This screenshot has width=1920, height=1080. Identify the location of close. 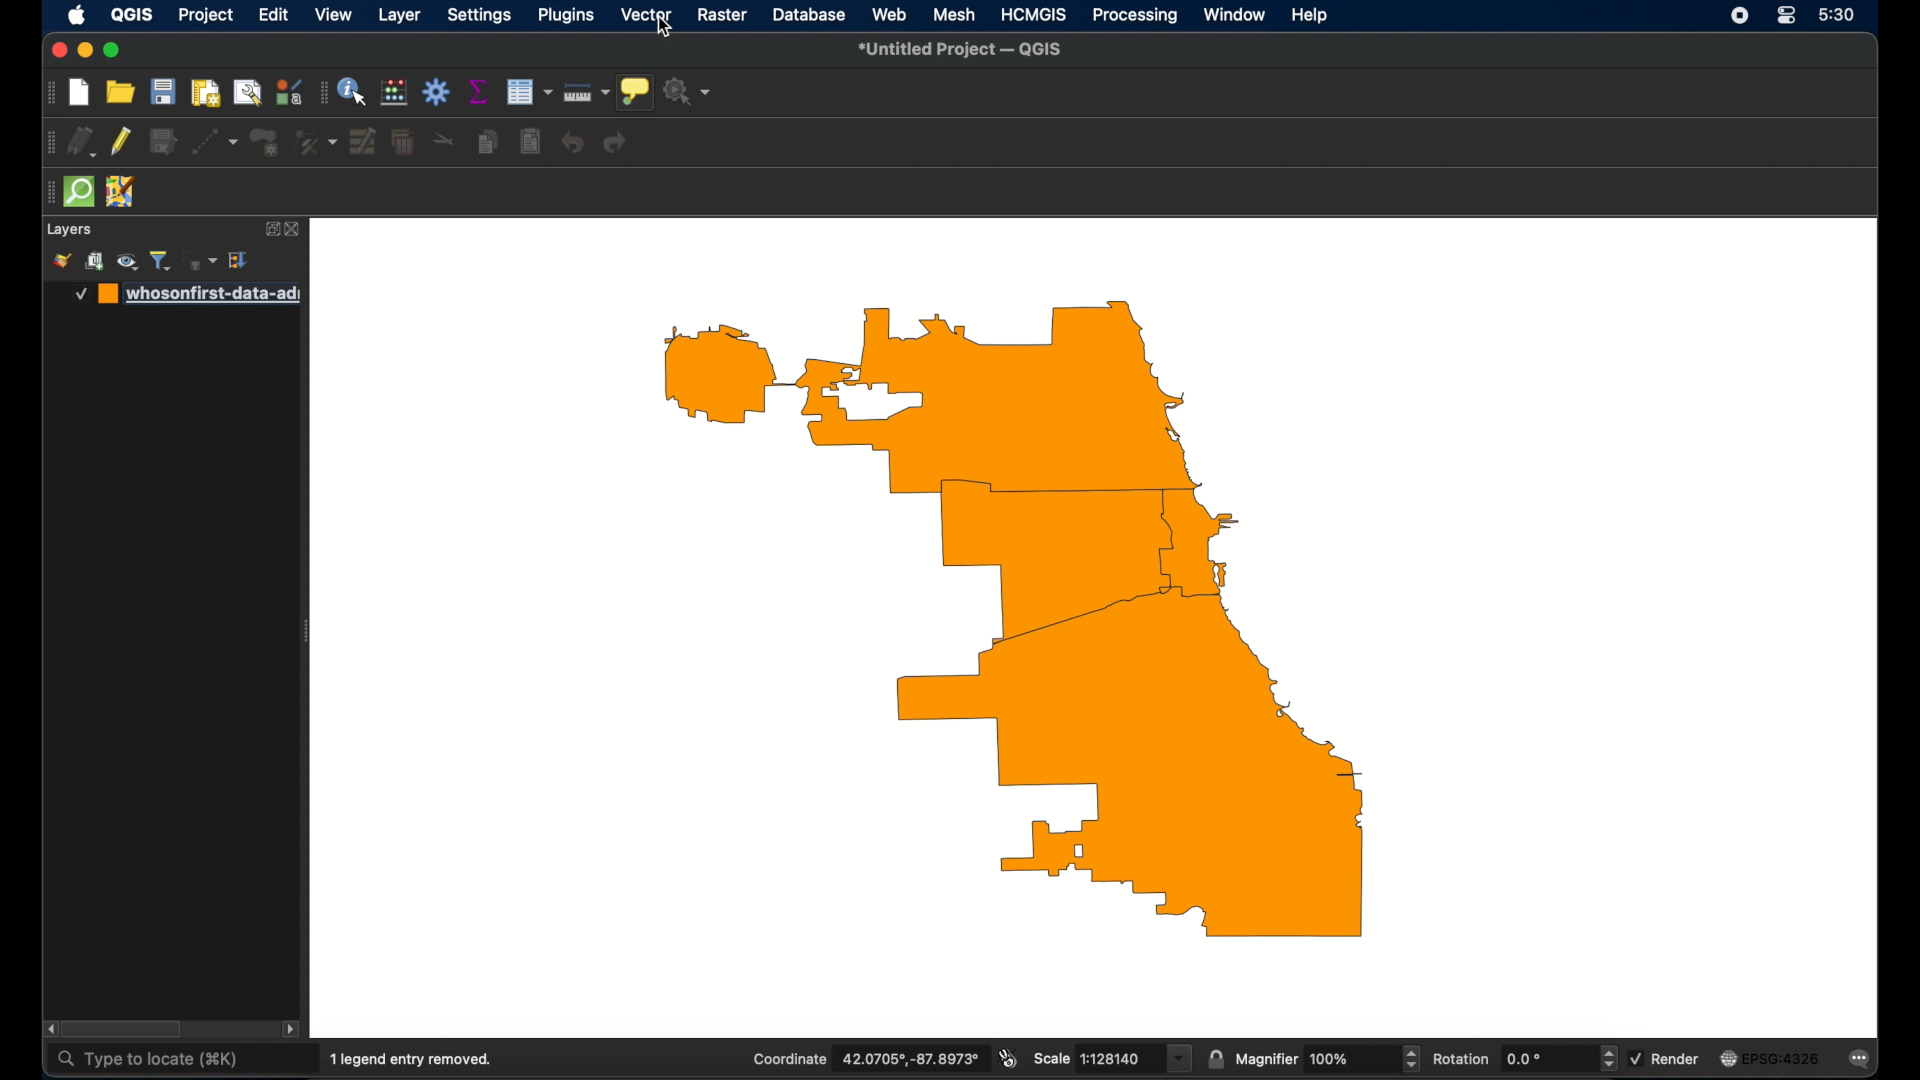
(295, 230).